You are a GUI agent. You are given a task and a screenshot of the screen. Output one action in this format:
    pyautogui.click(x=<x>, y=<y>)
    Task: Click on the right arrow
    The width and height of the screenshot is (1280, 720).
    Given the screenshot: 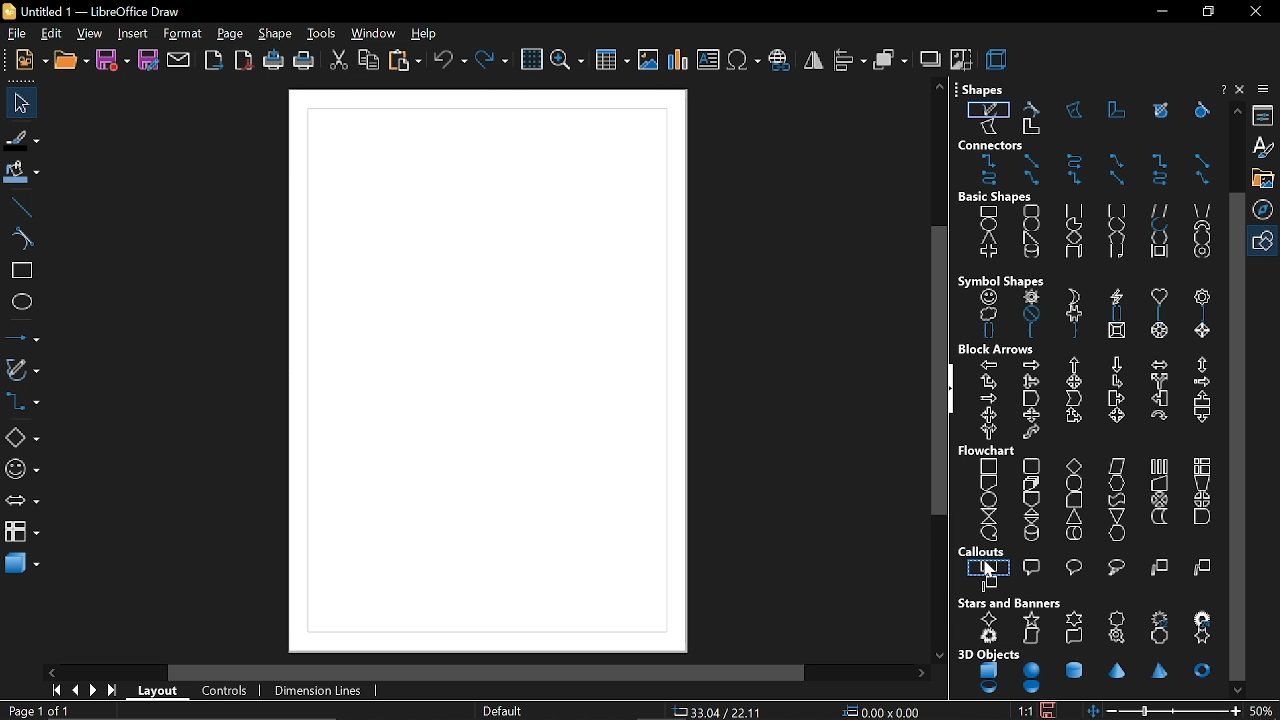 What is the action you would take?
    pyautogui.click(x=1030, y=364)
    